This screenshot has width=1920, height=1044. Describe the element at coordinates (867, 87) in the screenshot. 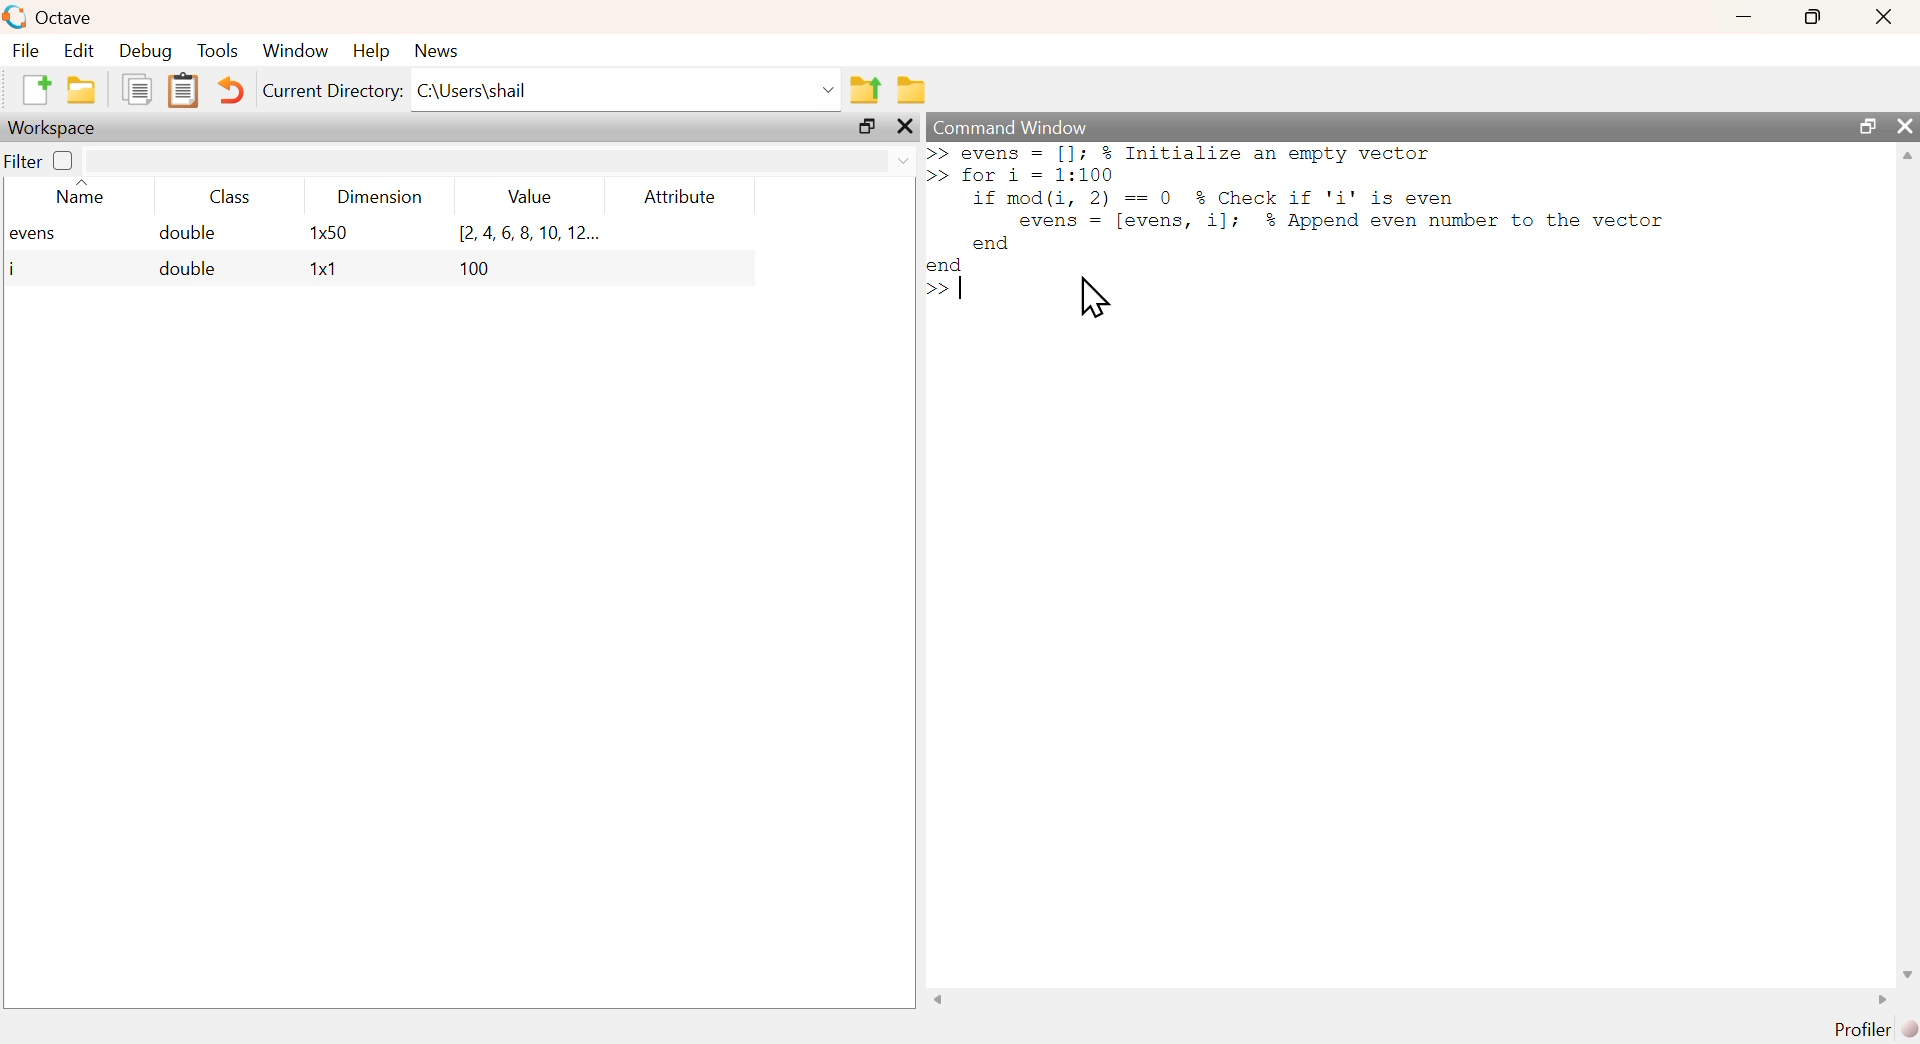

I see `one directory up` at that location.